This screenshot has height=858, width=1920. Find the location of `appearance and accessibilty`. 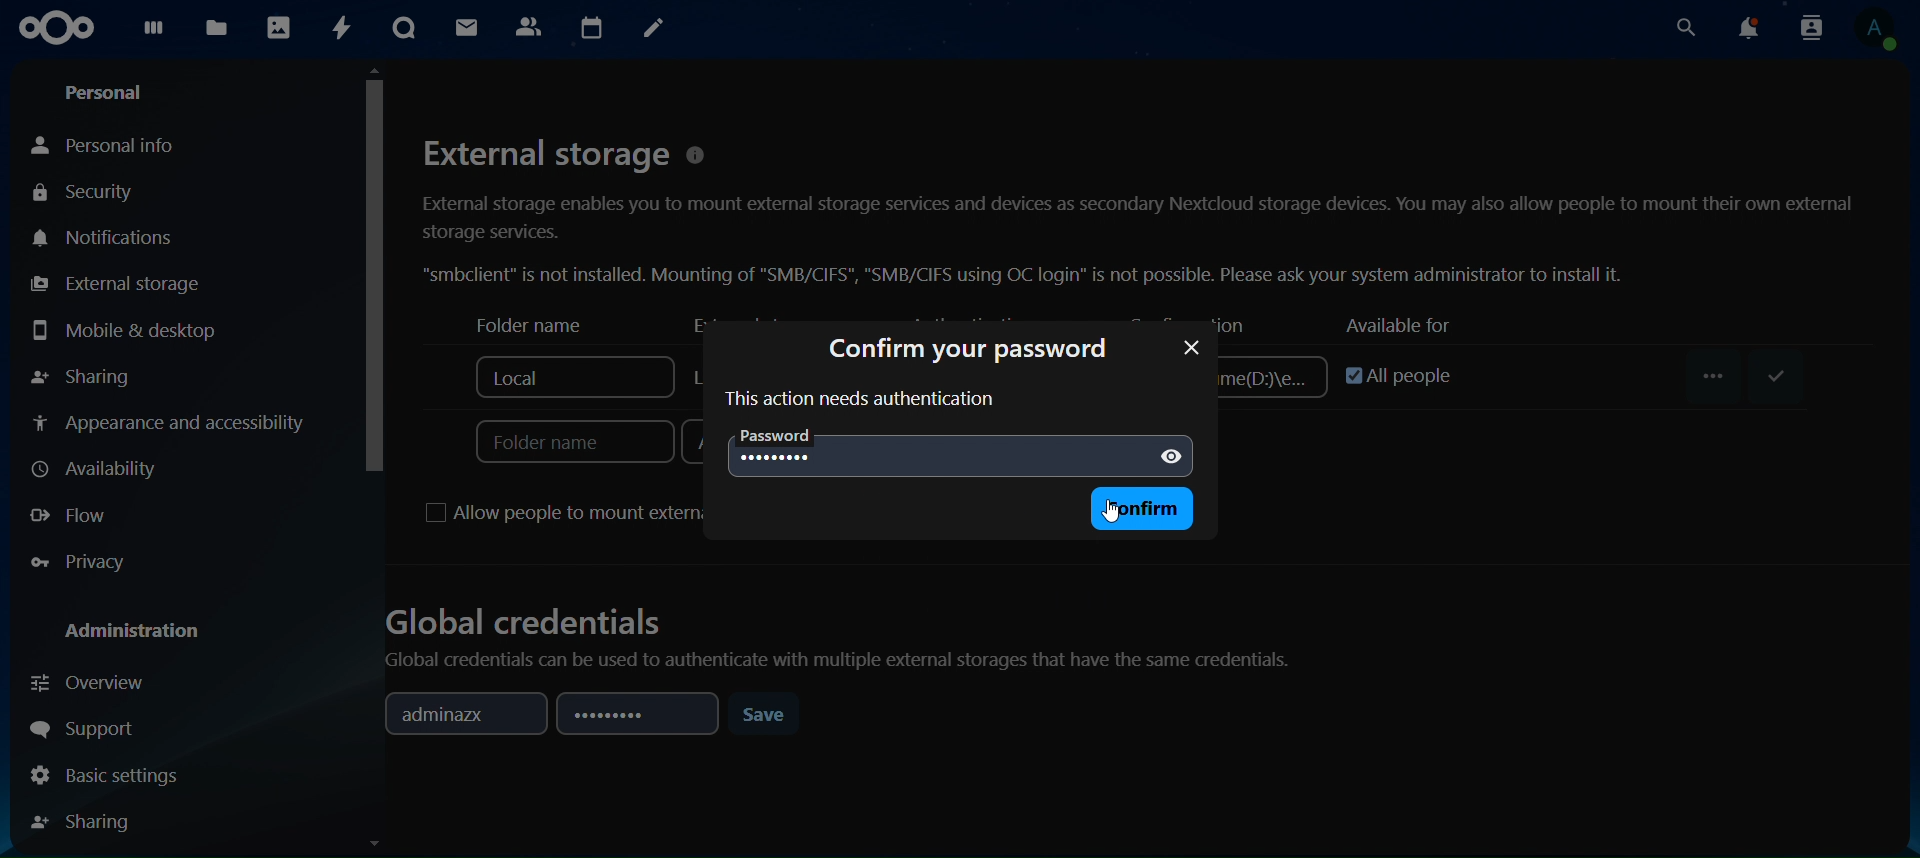

appearance and accessibilty is located at coordinates (175, 423).